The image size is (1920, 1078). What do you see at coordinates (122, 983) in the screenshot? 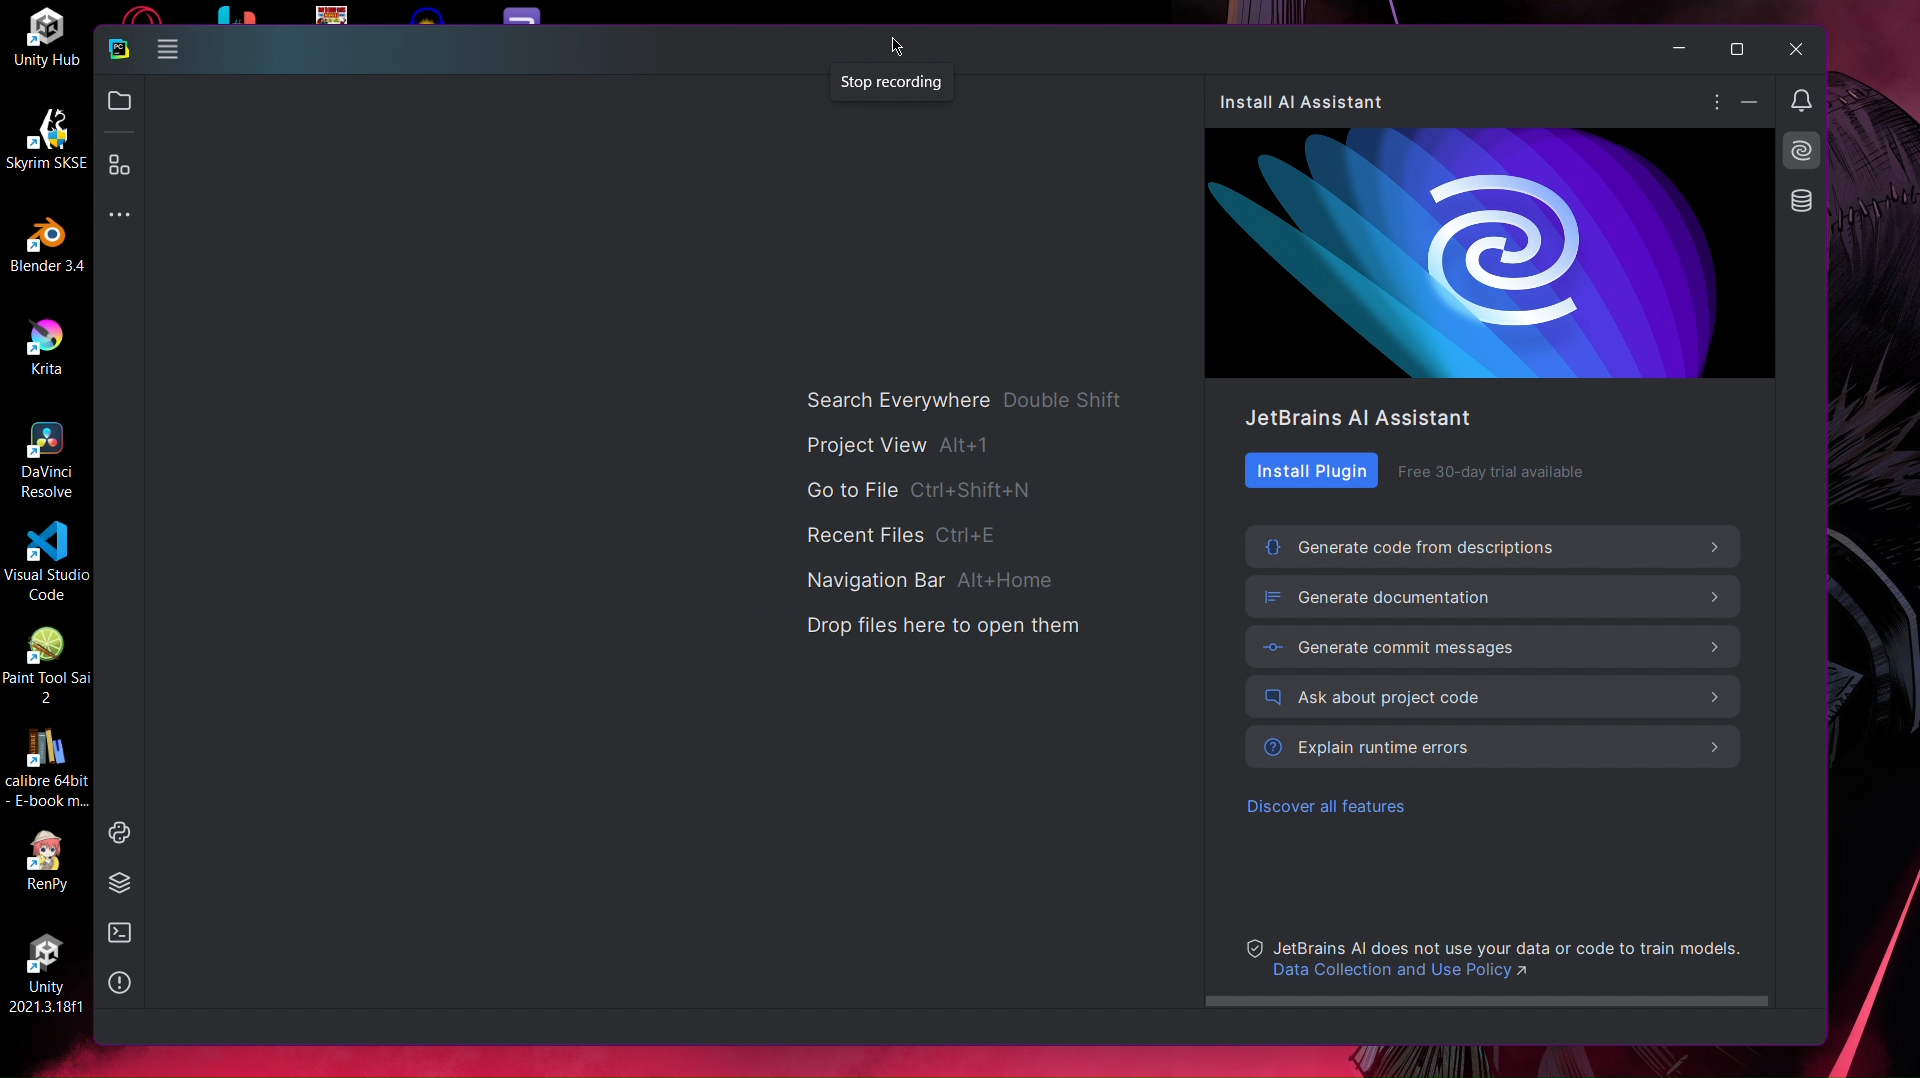
I see `Problems` at bounding box center [122, 983].